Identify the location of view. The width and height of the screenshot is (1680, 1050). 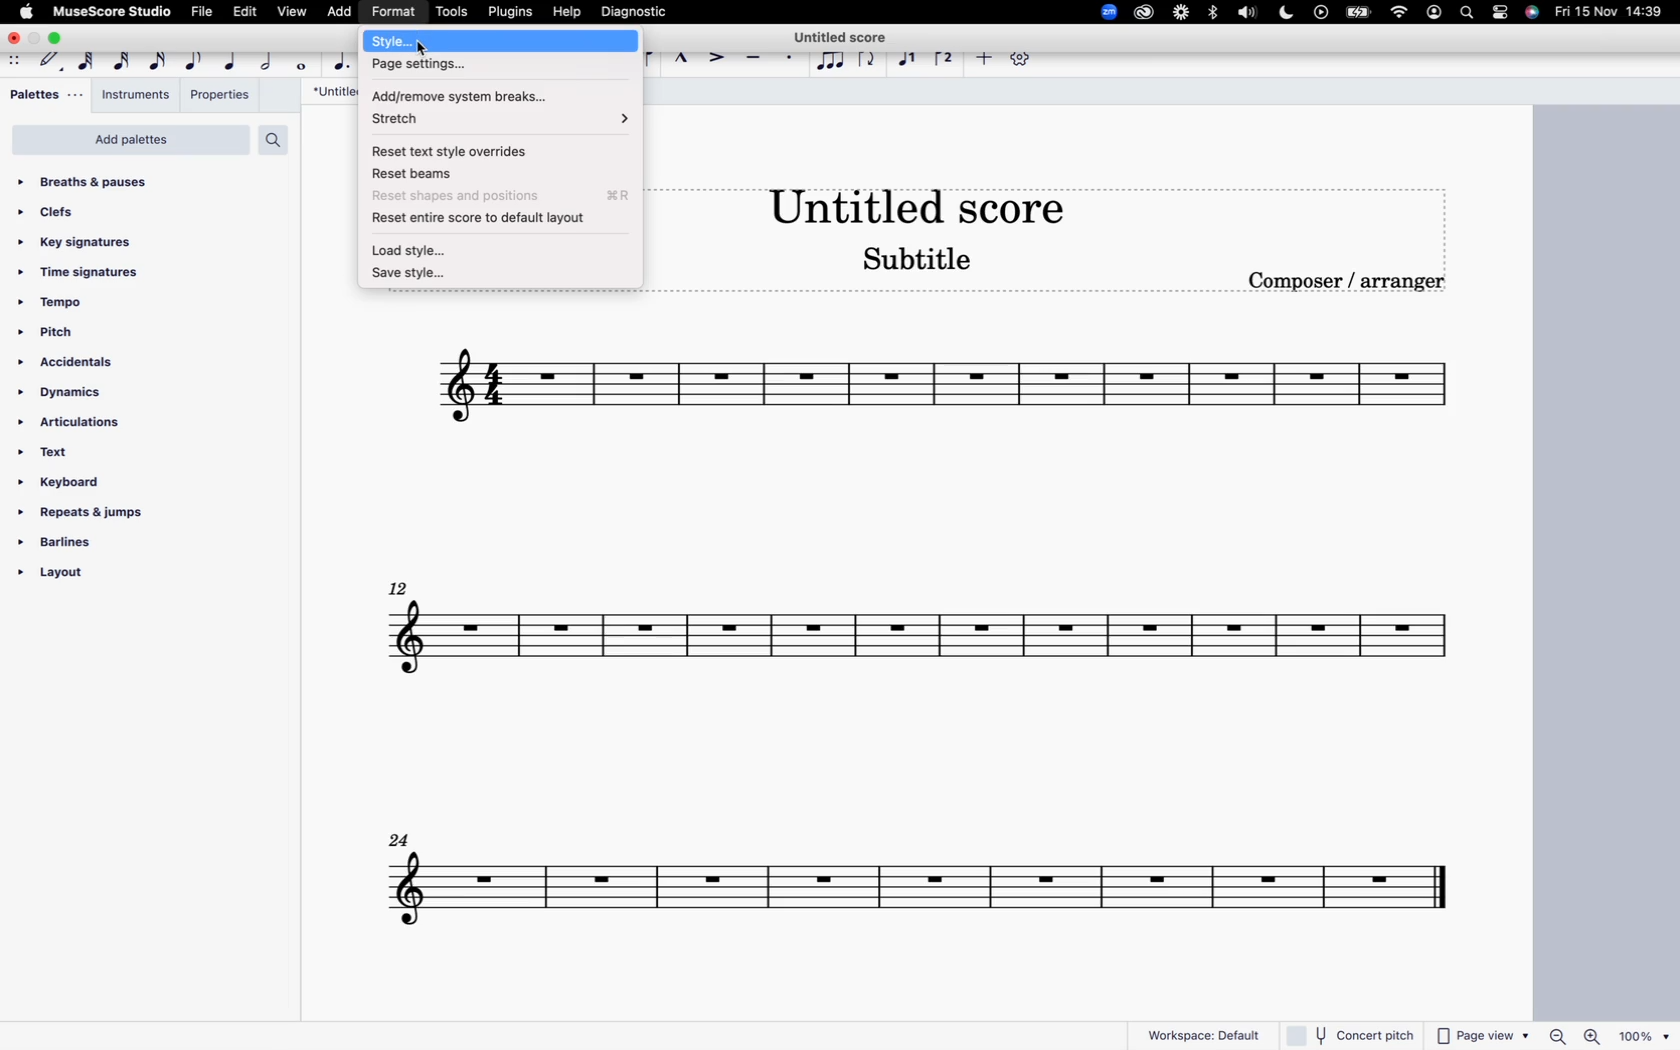
(293, 13).